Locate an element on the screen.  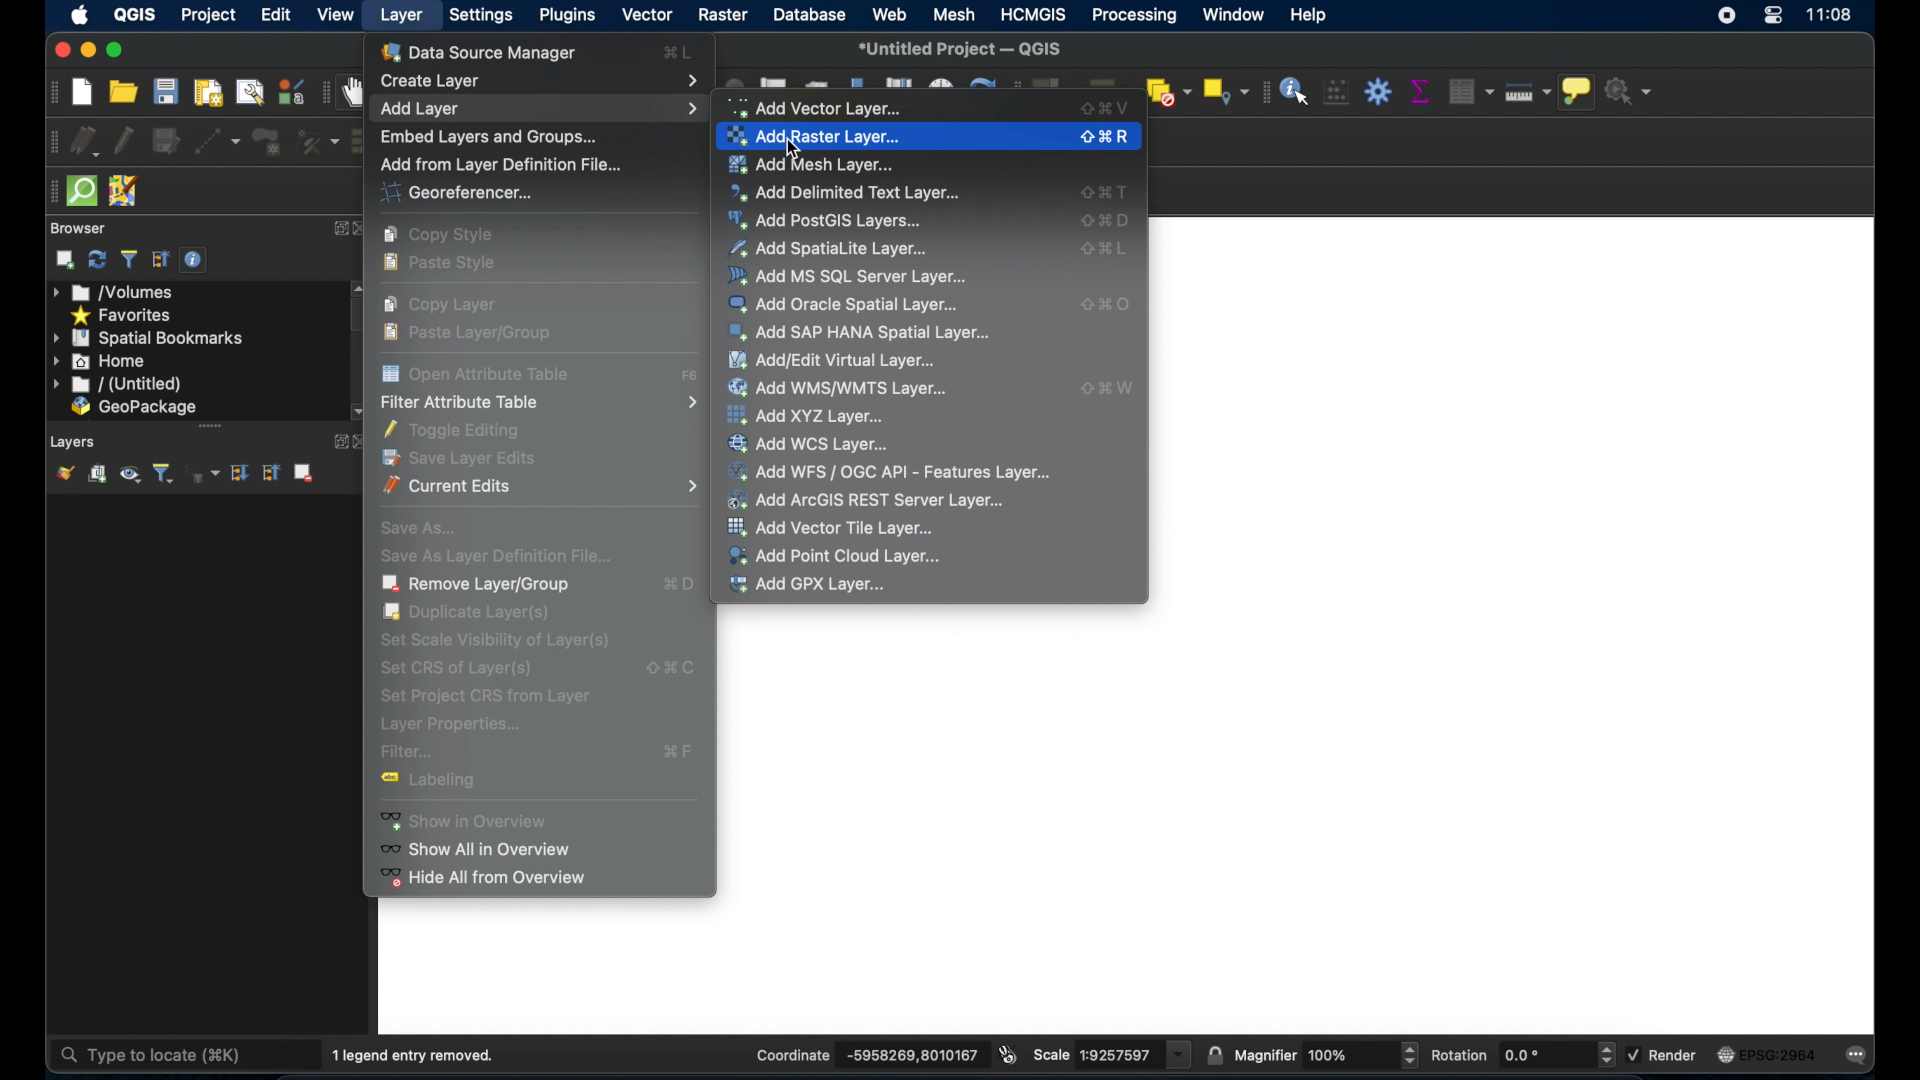
geo package is located at coordinates (133, 408).